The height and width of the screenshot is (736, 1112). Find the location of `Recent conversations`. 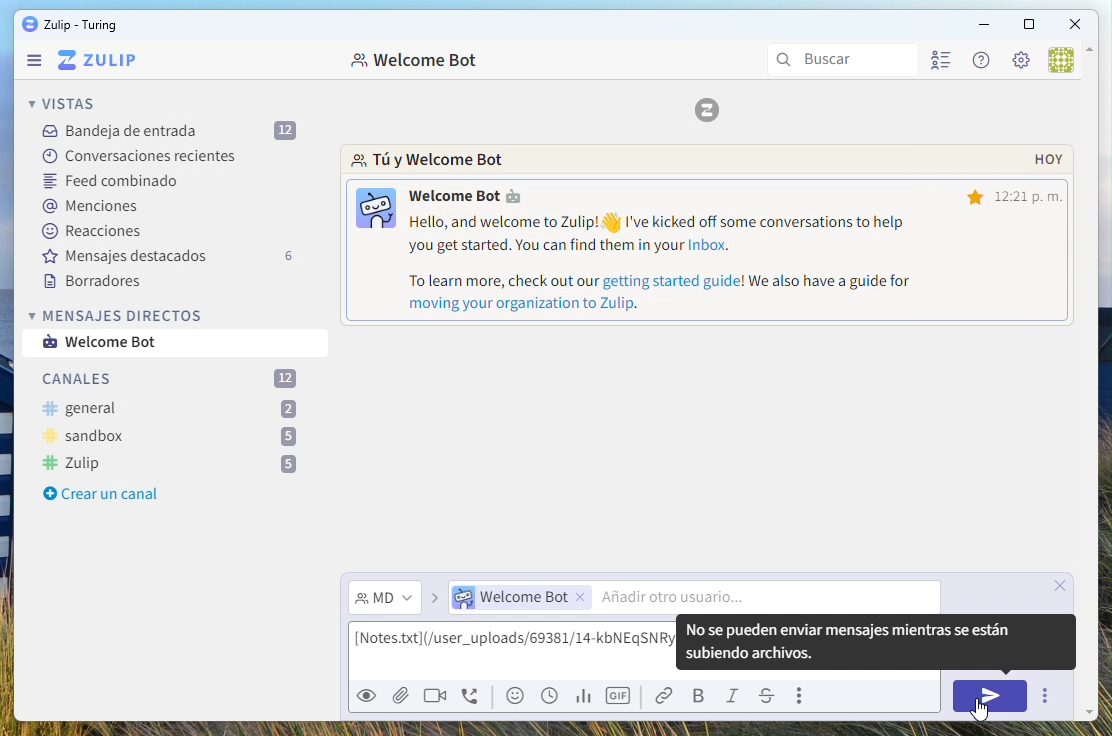

Recent conversations is located at coordinates (139, 154).